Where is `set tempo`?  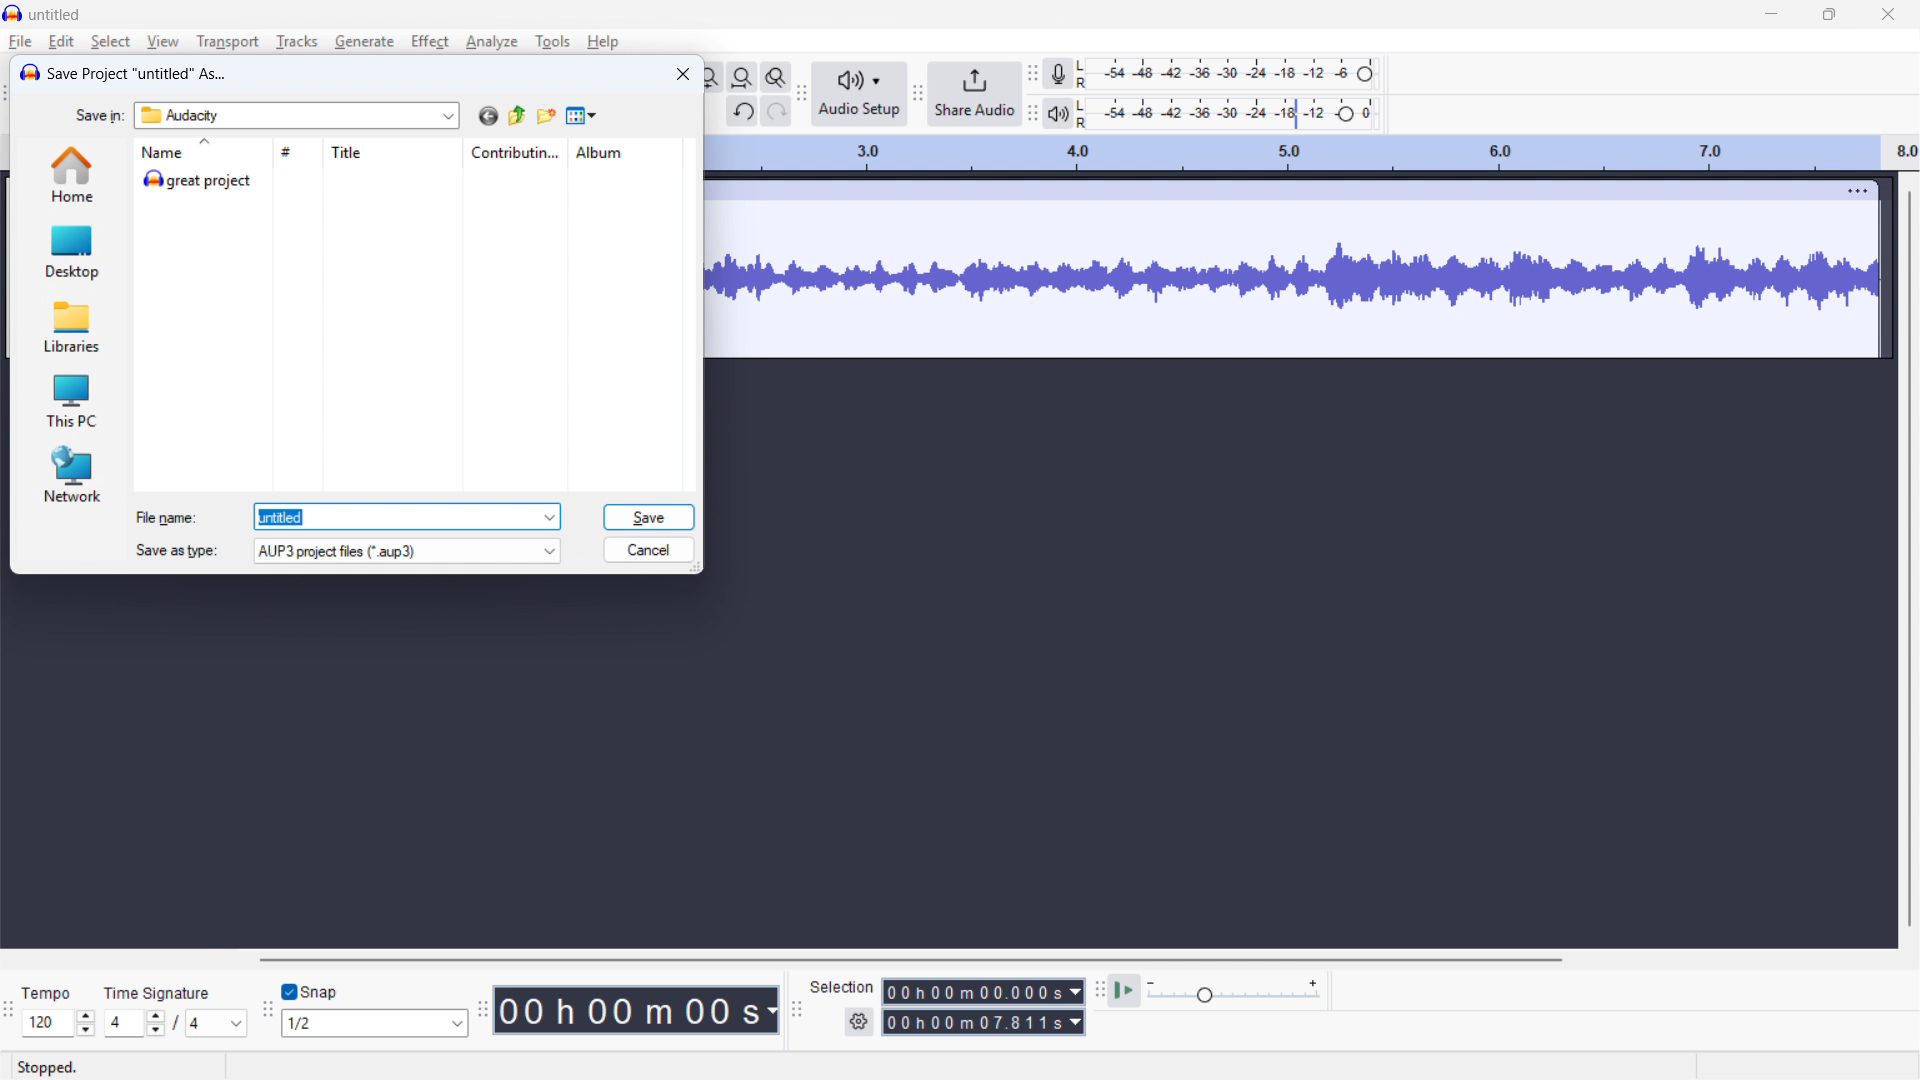 set tempo is located at coordinates (58, 1023).